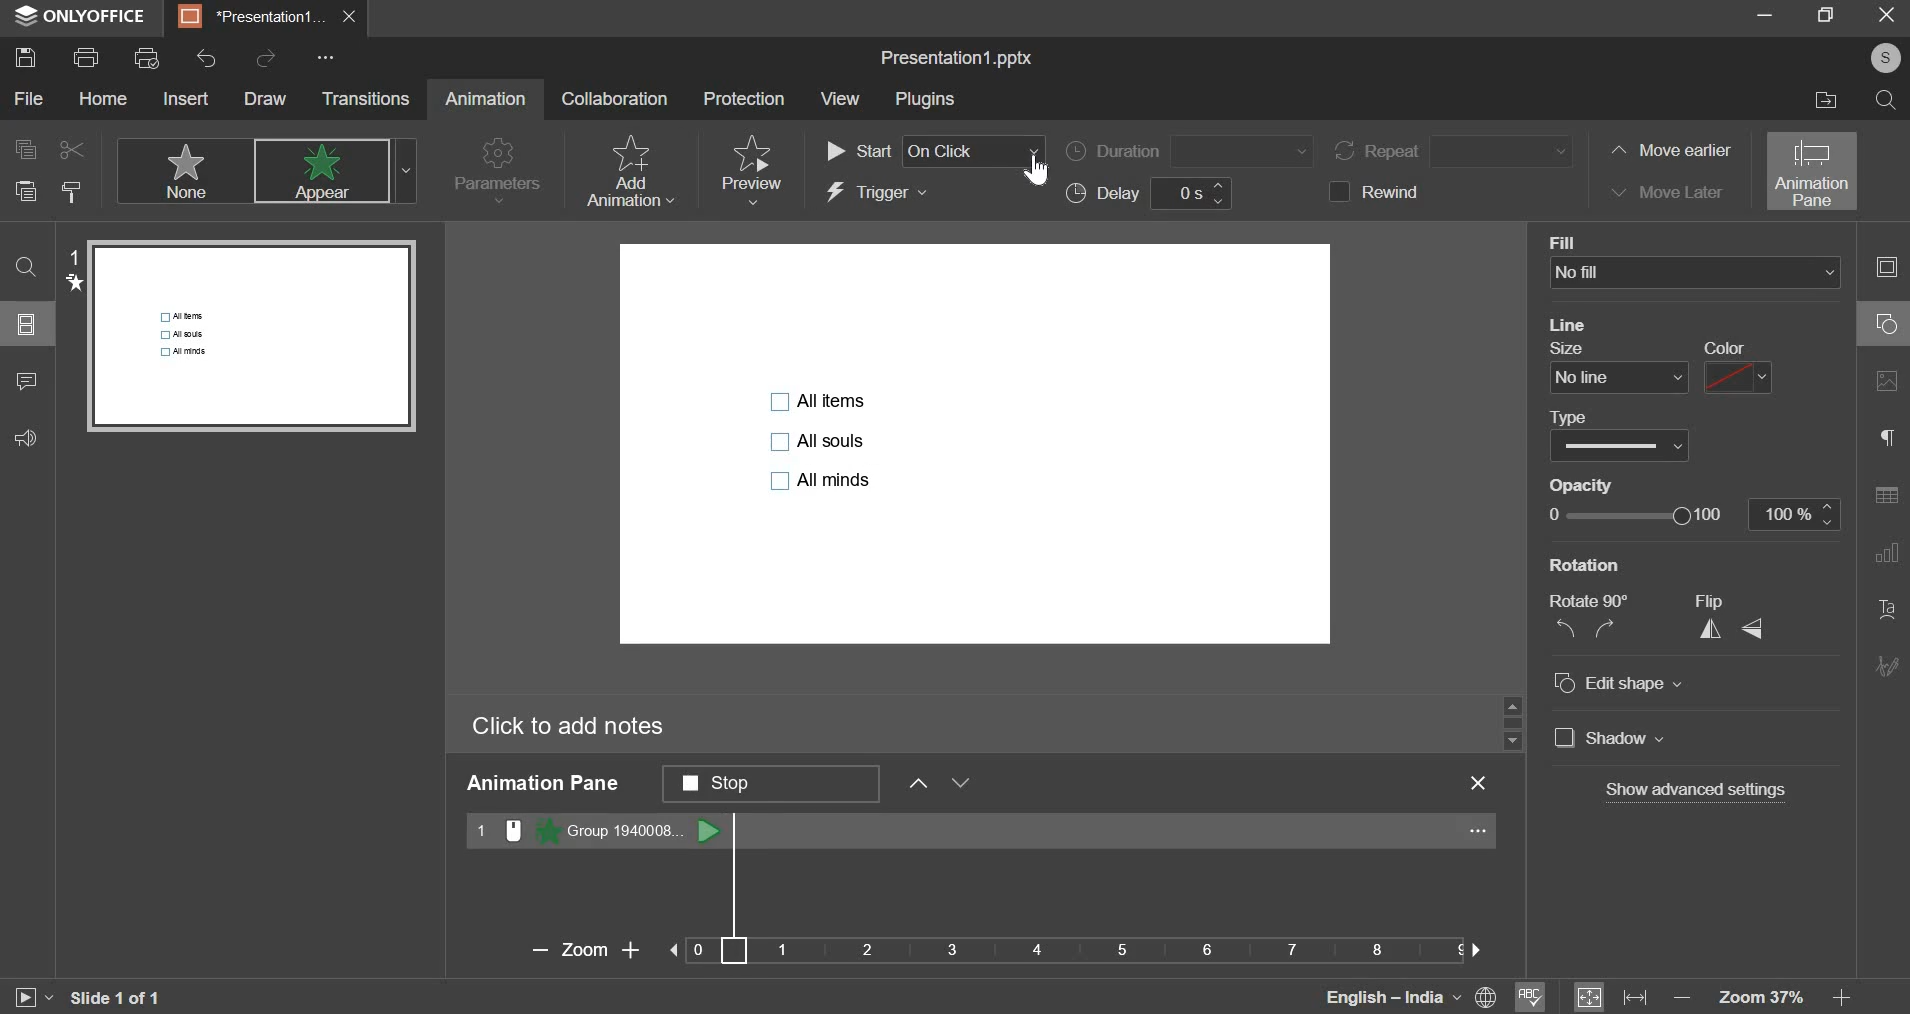 This screenshot has height=1014, width=1910. I want to click on animation 1, so click(597, 830).